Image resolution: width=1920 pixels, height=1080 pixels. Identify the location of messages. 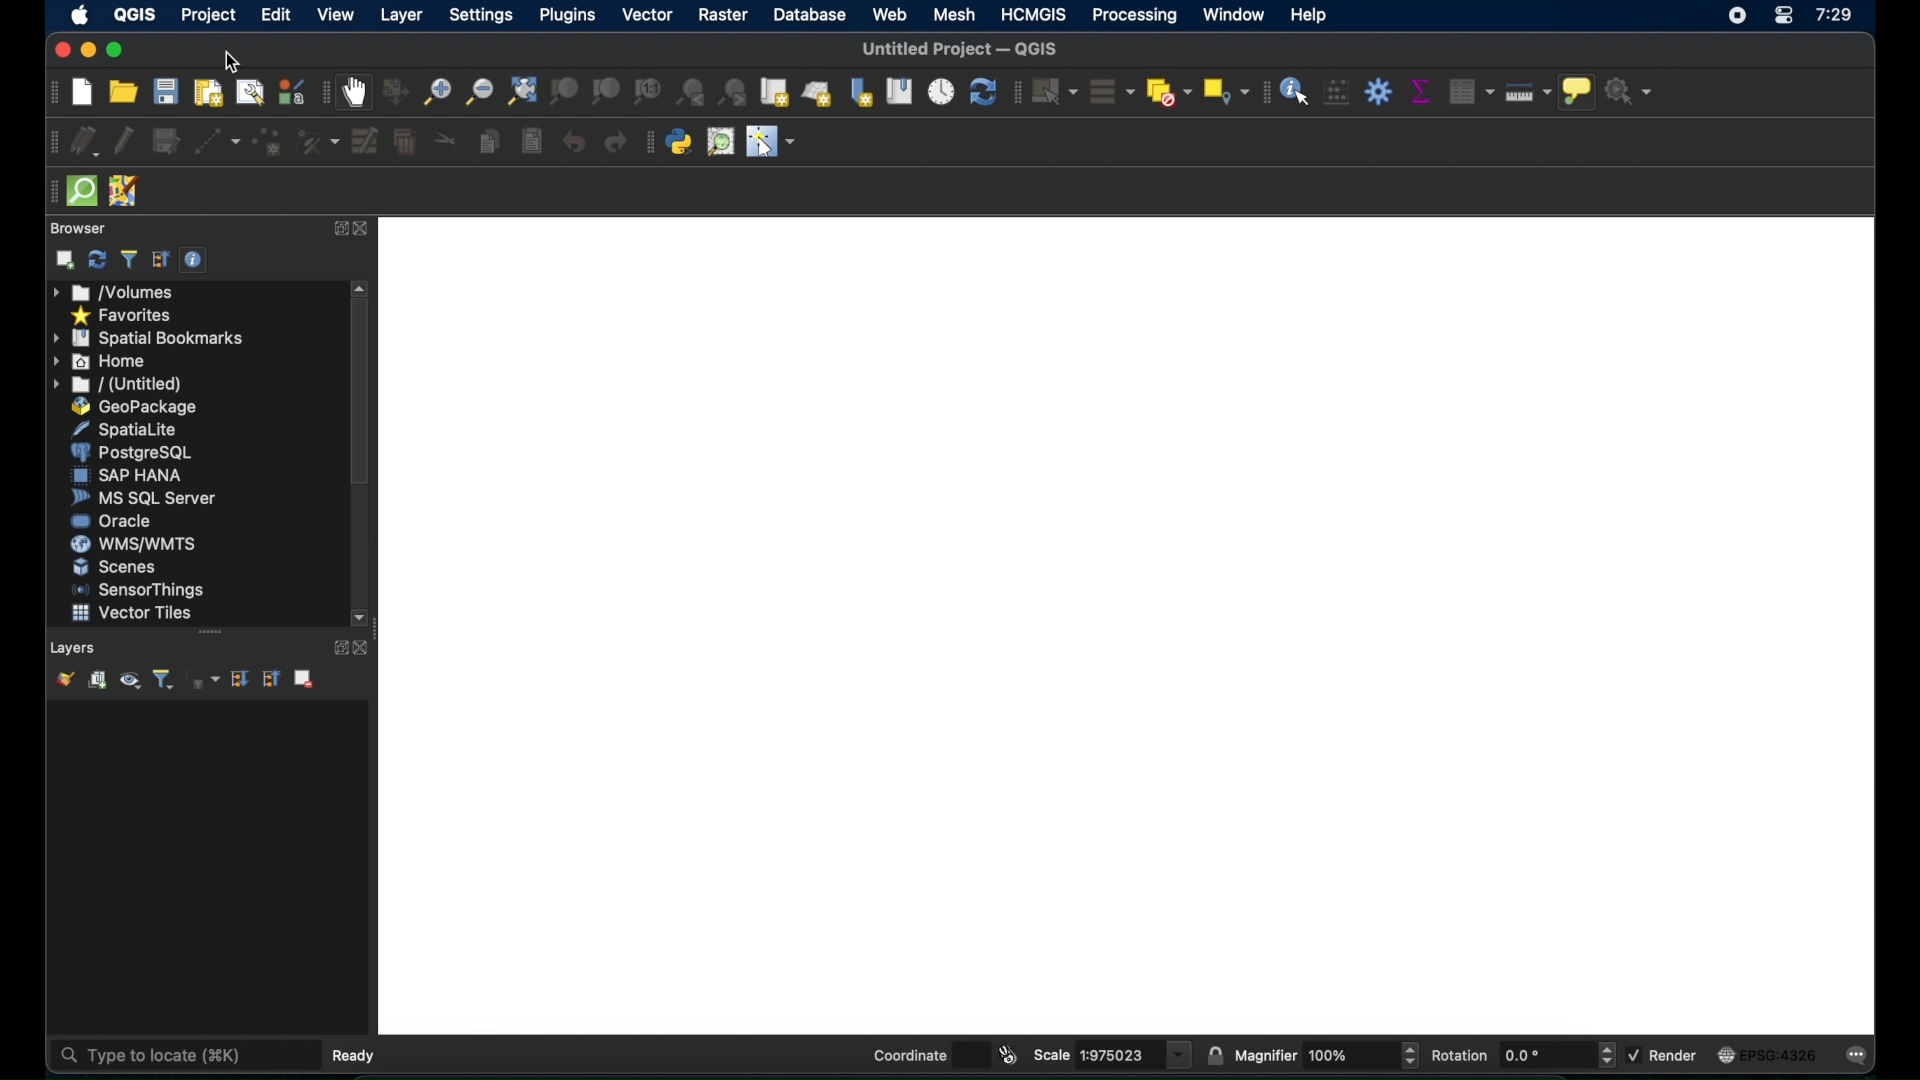
(1861, 1058).